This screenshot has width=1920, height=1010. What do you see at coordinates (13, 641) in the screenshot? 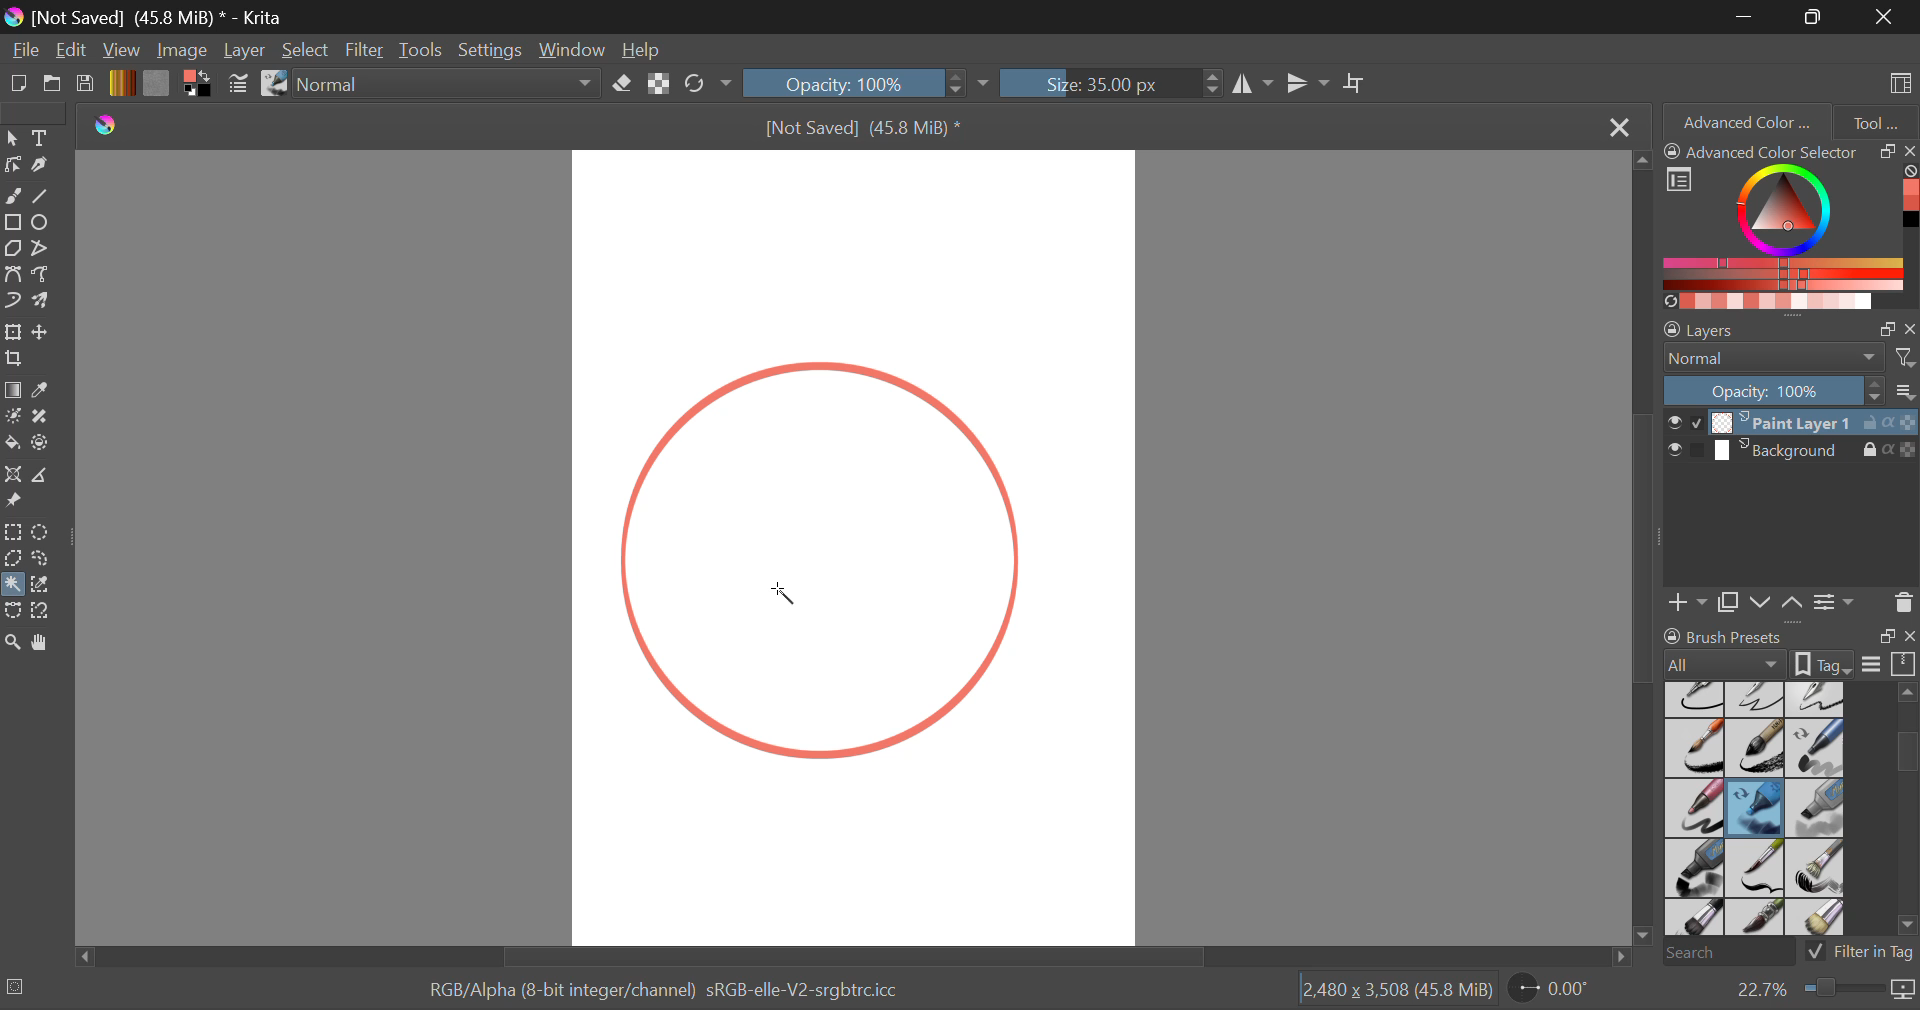
I see `Zoom Tool` at bounding box center [13, 641].